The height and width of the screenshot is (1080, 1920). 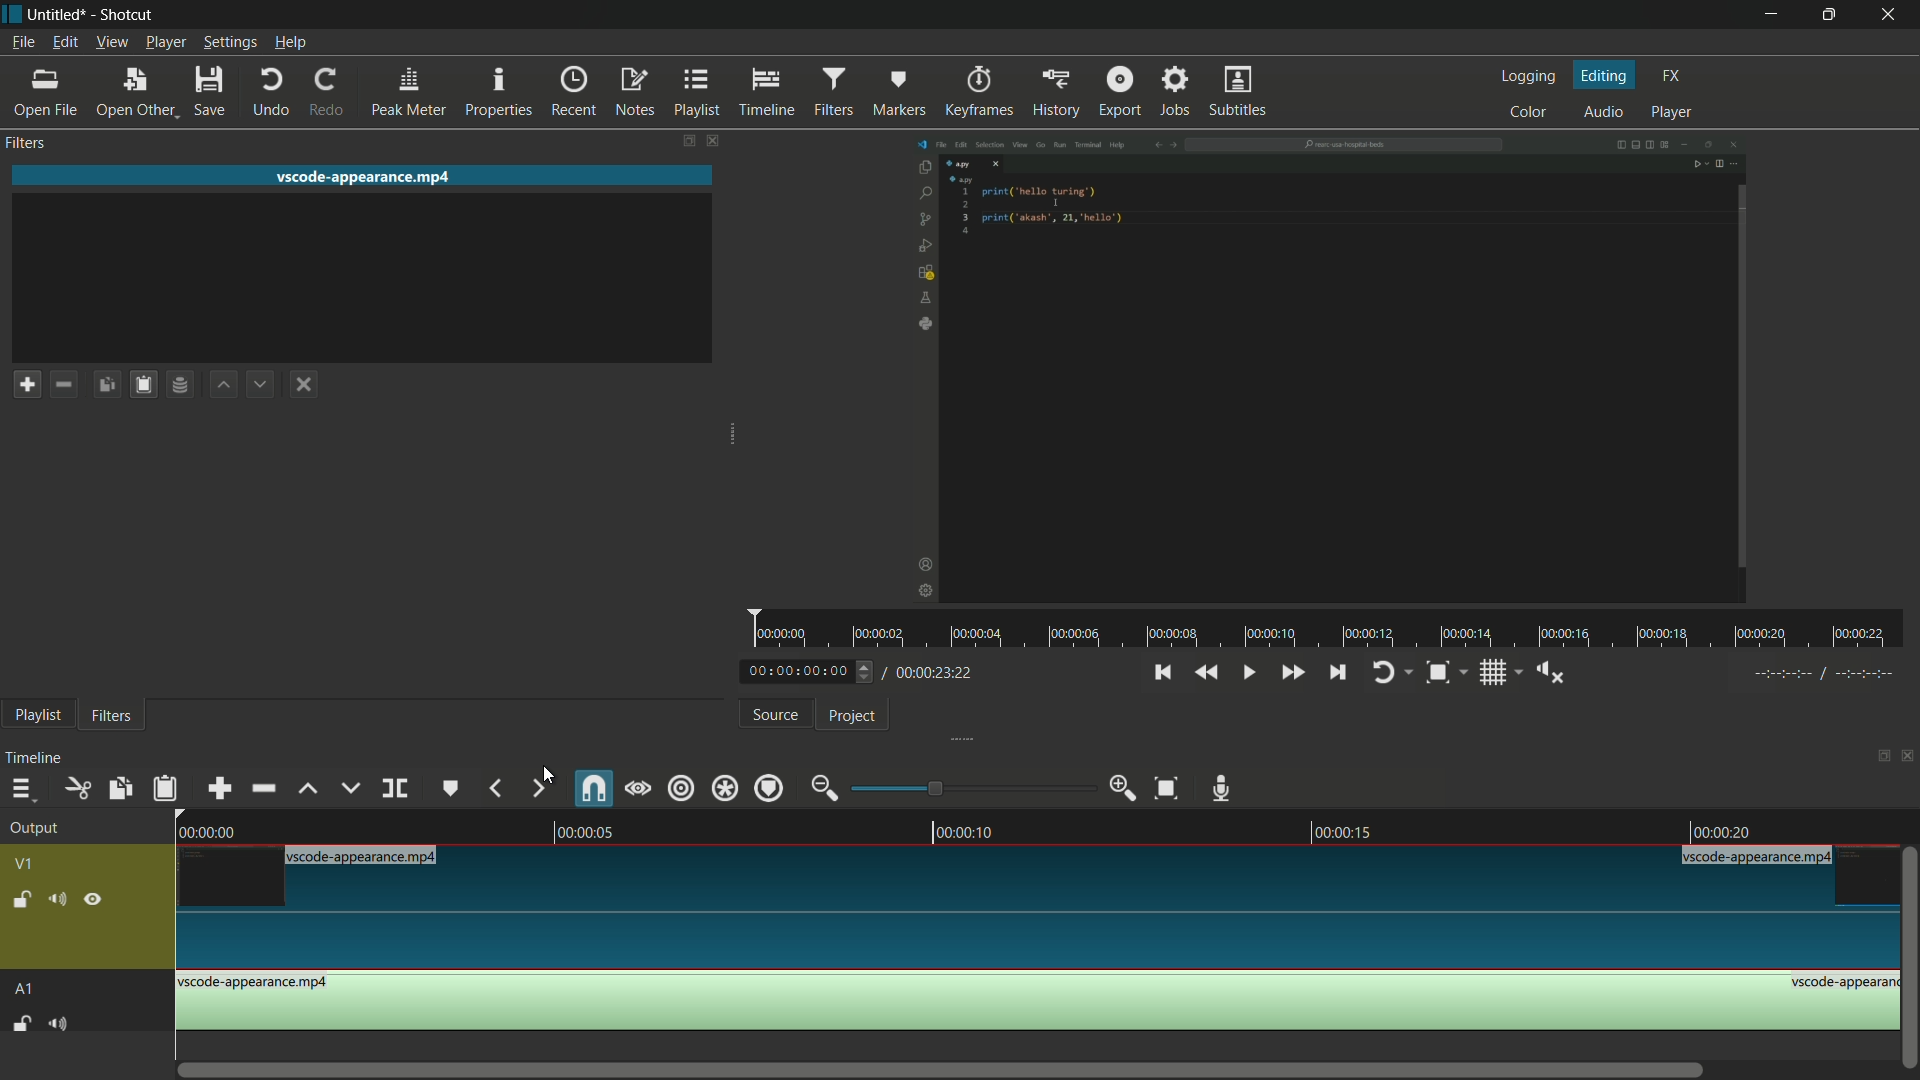 What do you see at coordinates (64, 383) in the screenshot?
I see `remove a filter` at bounding box center [64, 383].